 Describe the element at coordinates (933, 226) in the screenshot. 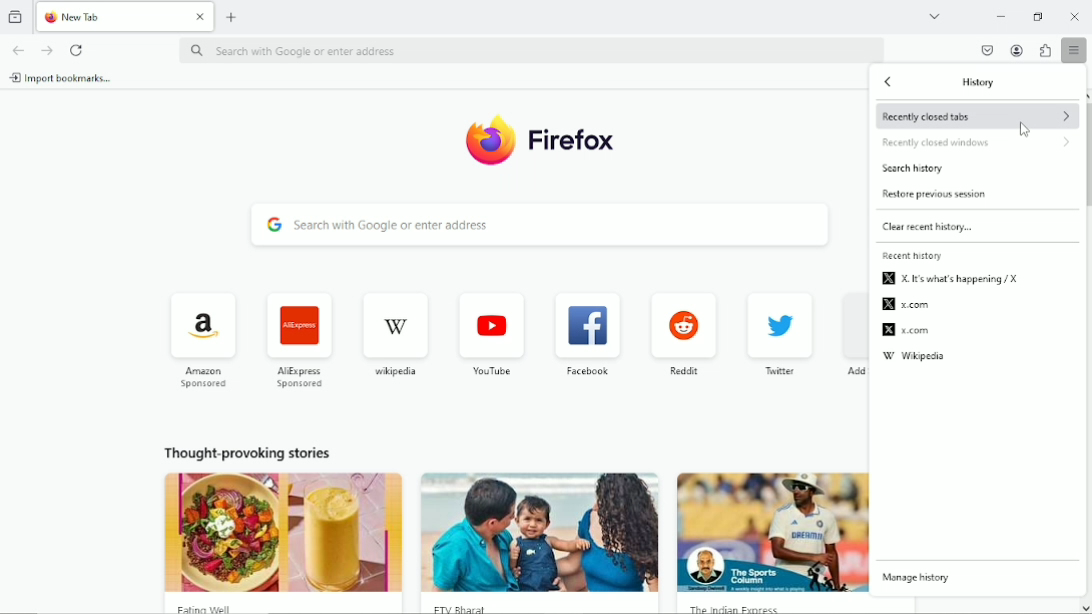

I see `clear recent history` at that location.